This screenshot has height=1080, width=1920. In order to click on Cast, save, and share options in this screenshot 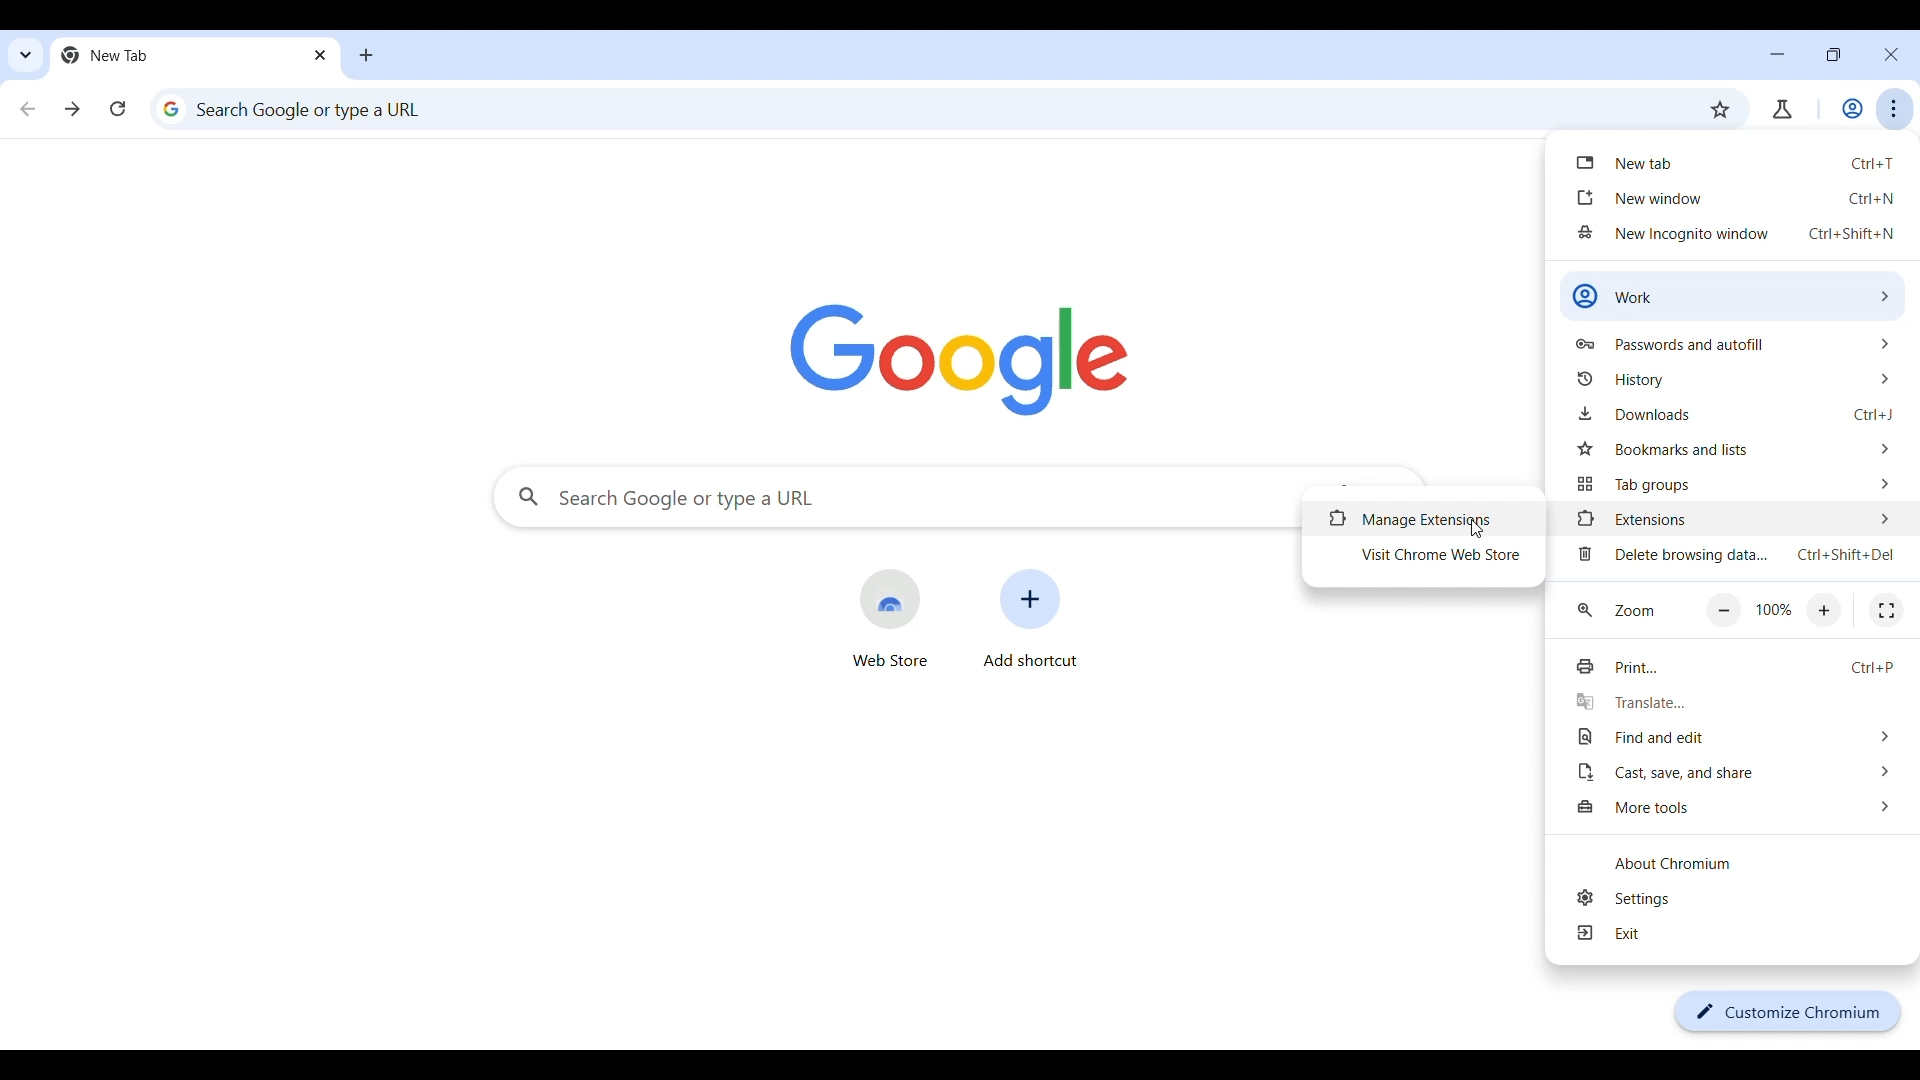, I will do `click(1738, 772)`.